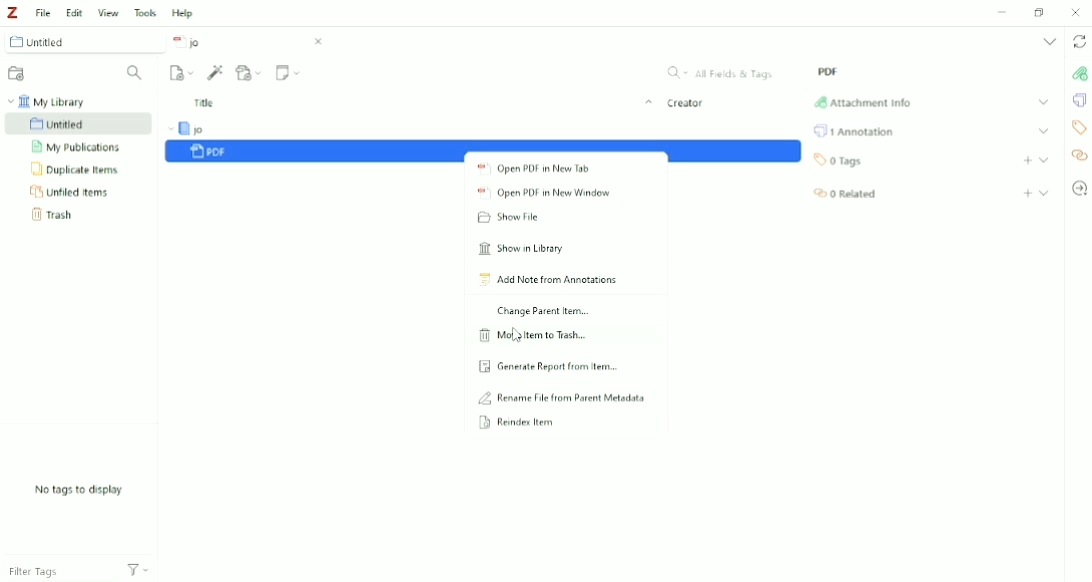 The width and height of the screenshot is (1092, 582). What do you see at coordinates (519, 422) in the screenshot?
I see `Reindex Item` at bounding box center [519, 422].